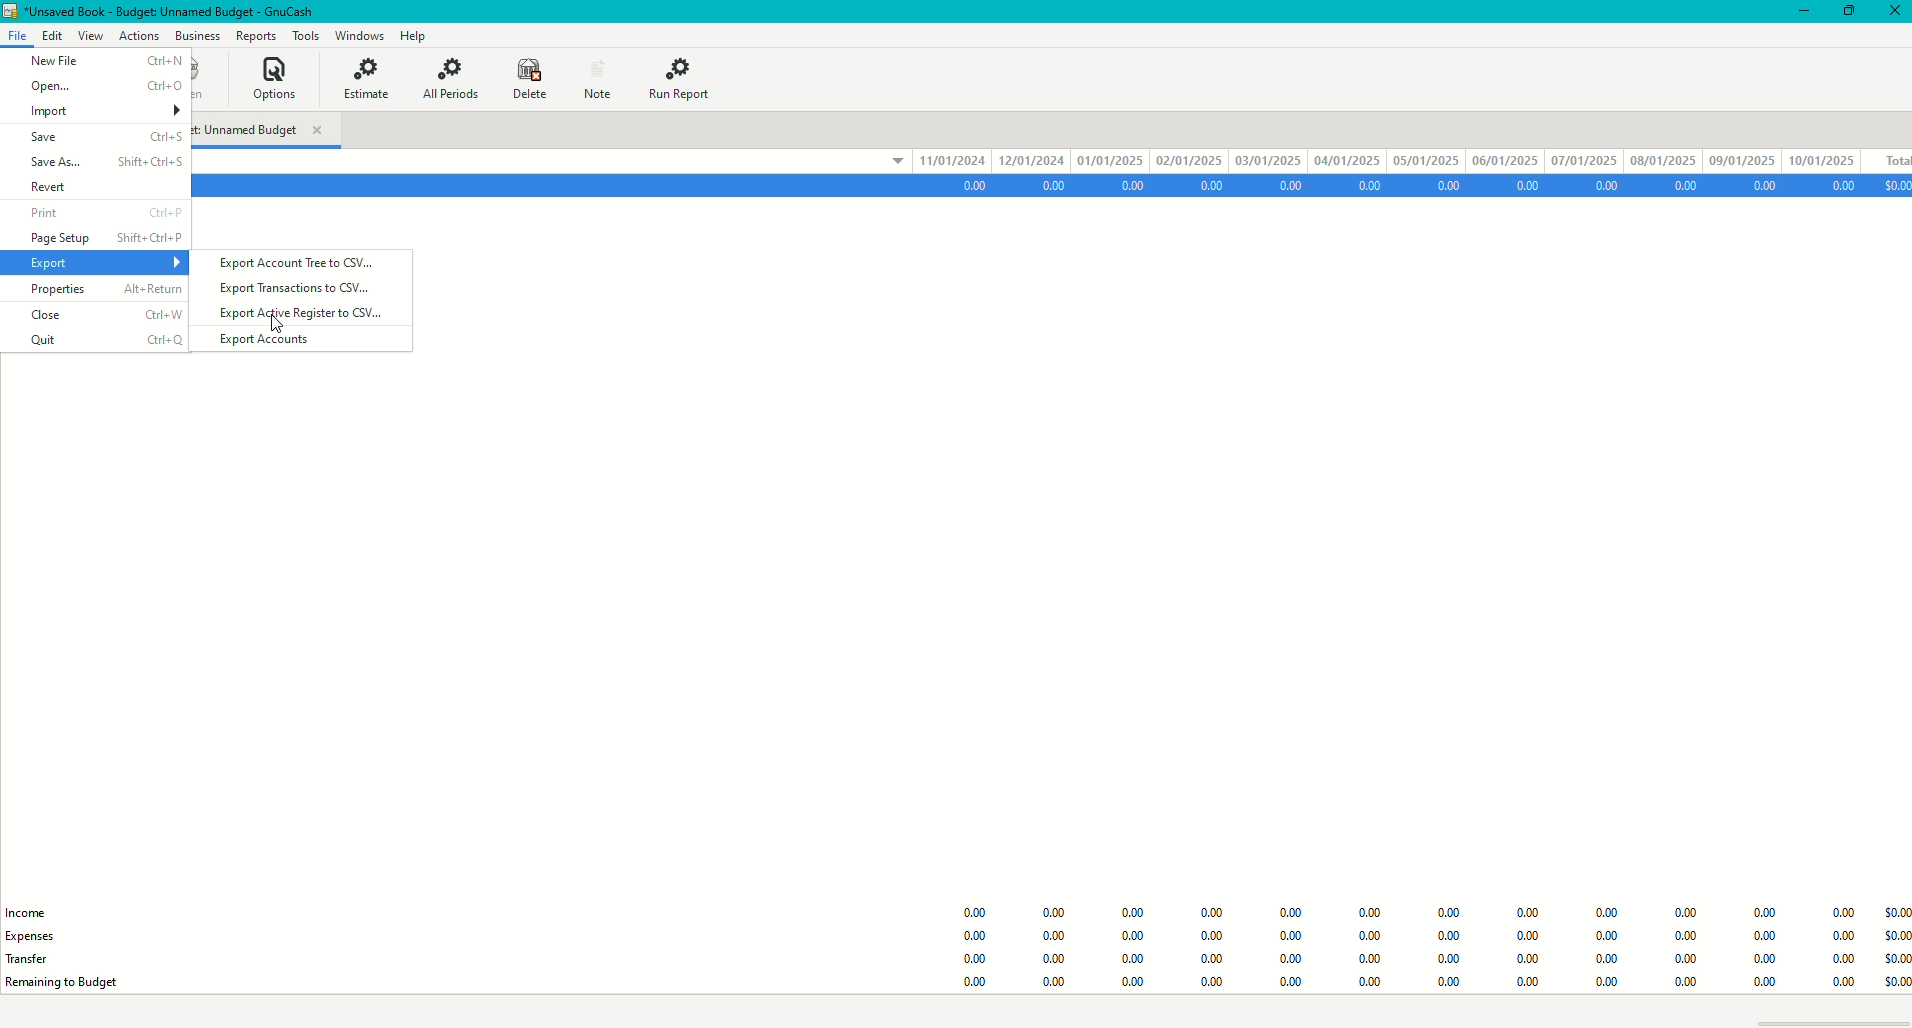 This screenshot has width=1912, height=1028. I want to click on Cursor, so click(274, 322).